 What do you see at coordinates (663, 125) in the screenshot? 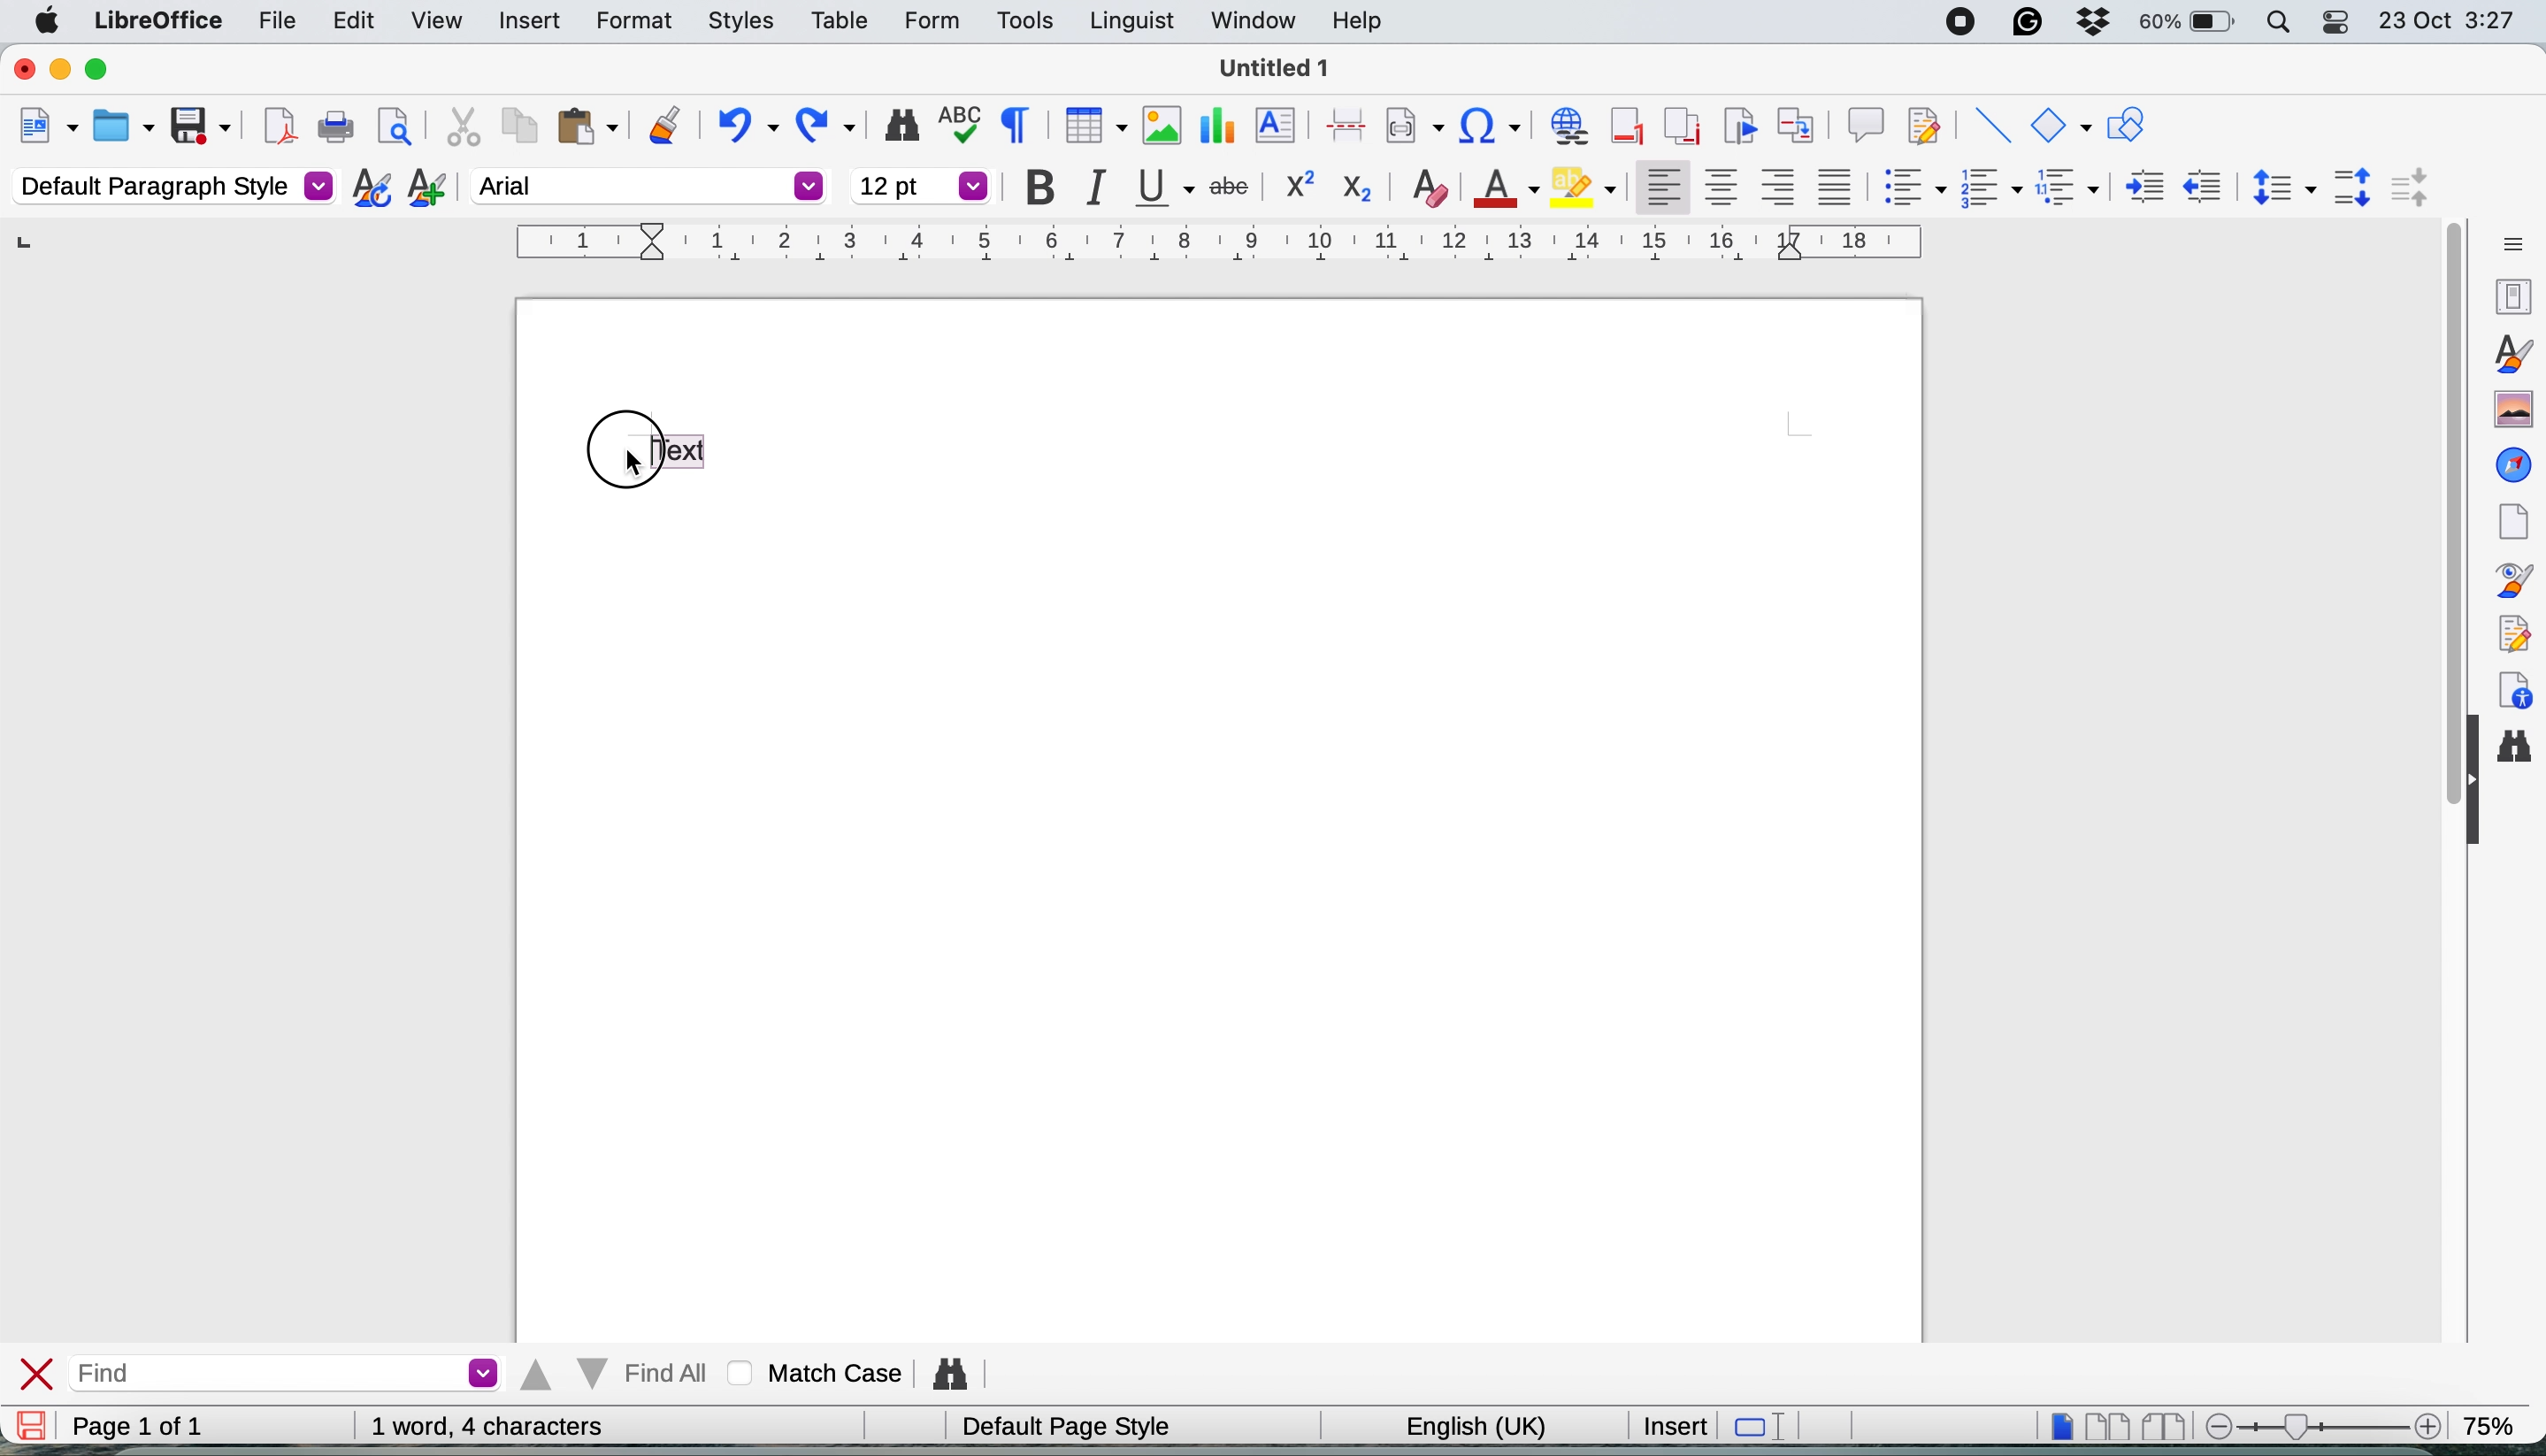
I see `clone formatting` at bounding box center [663, 125].